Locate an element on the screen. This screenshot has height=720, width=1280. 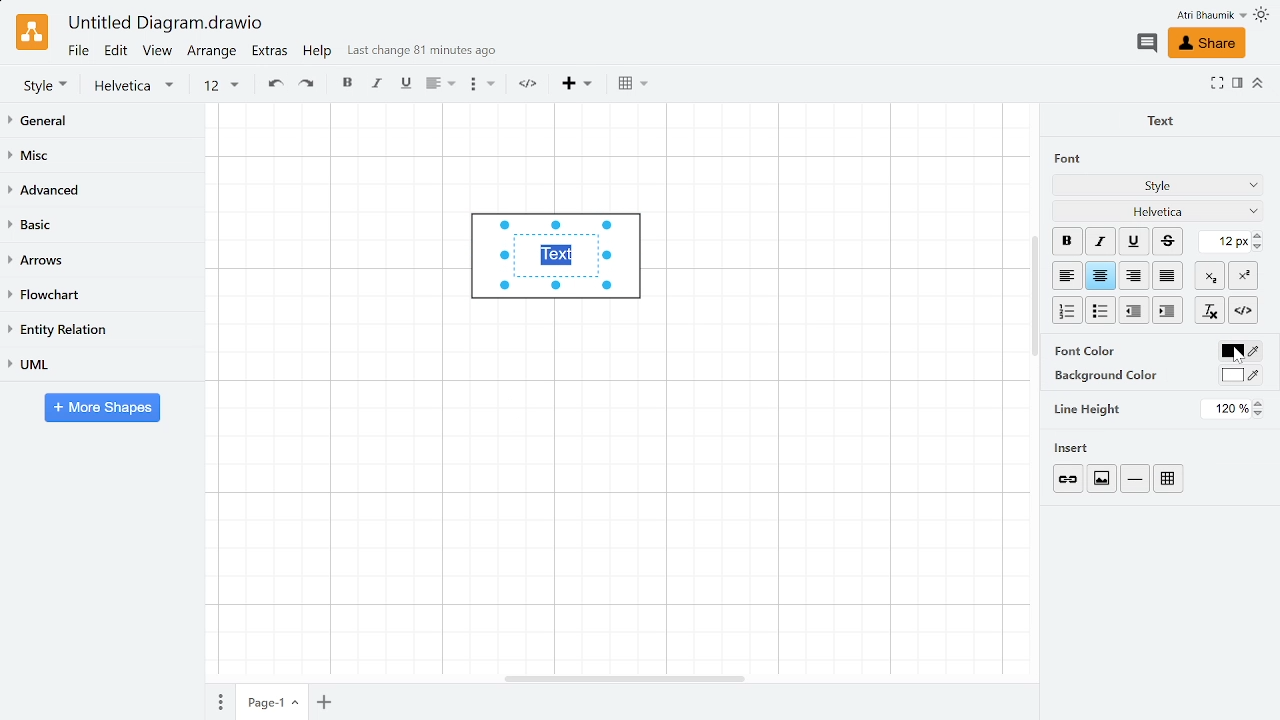
Arrows is located at coordinates (103, 261).